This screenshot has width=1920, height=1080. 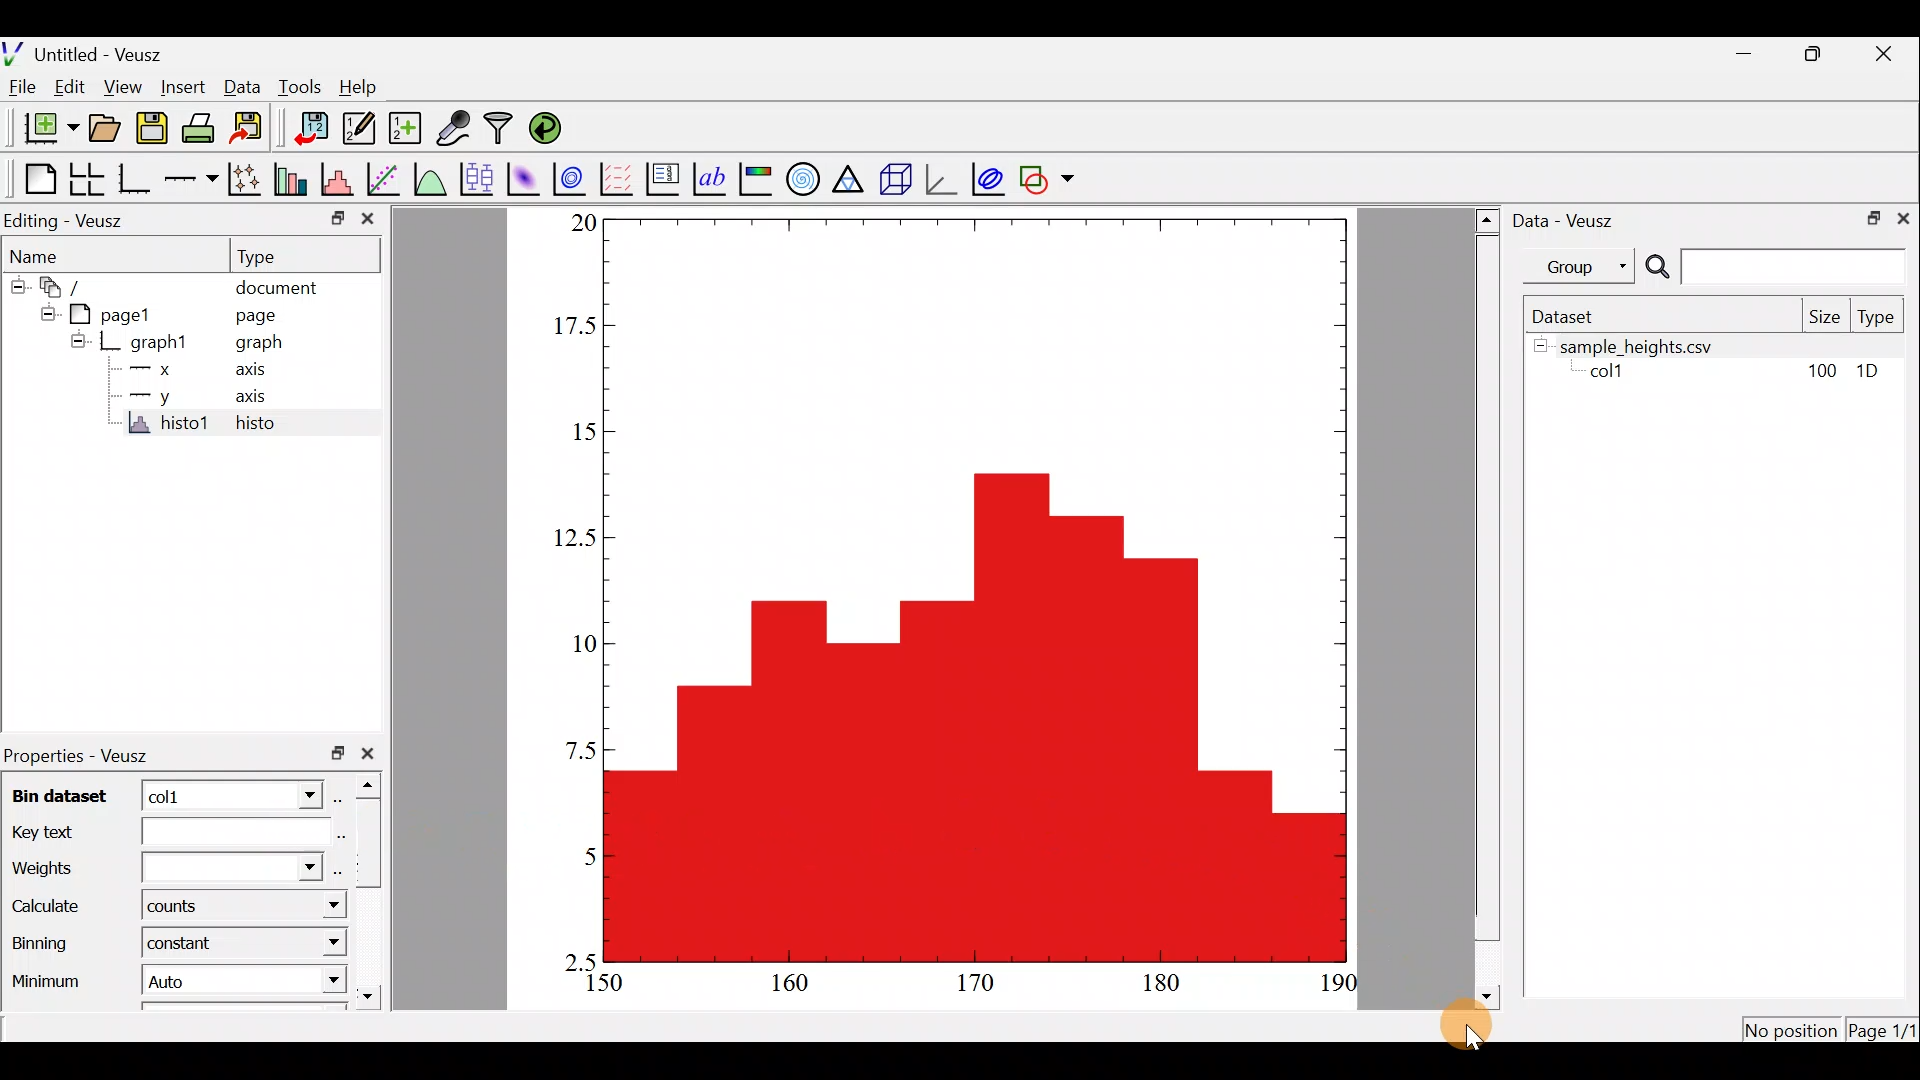 What do you see at coordinates (48, 939) in the screenshot?
I see `Binning` at bounding box center [48, 939].